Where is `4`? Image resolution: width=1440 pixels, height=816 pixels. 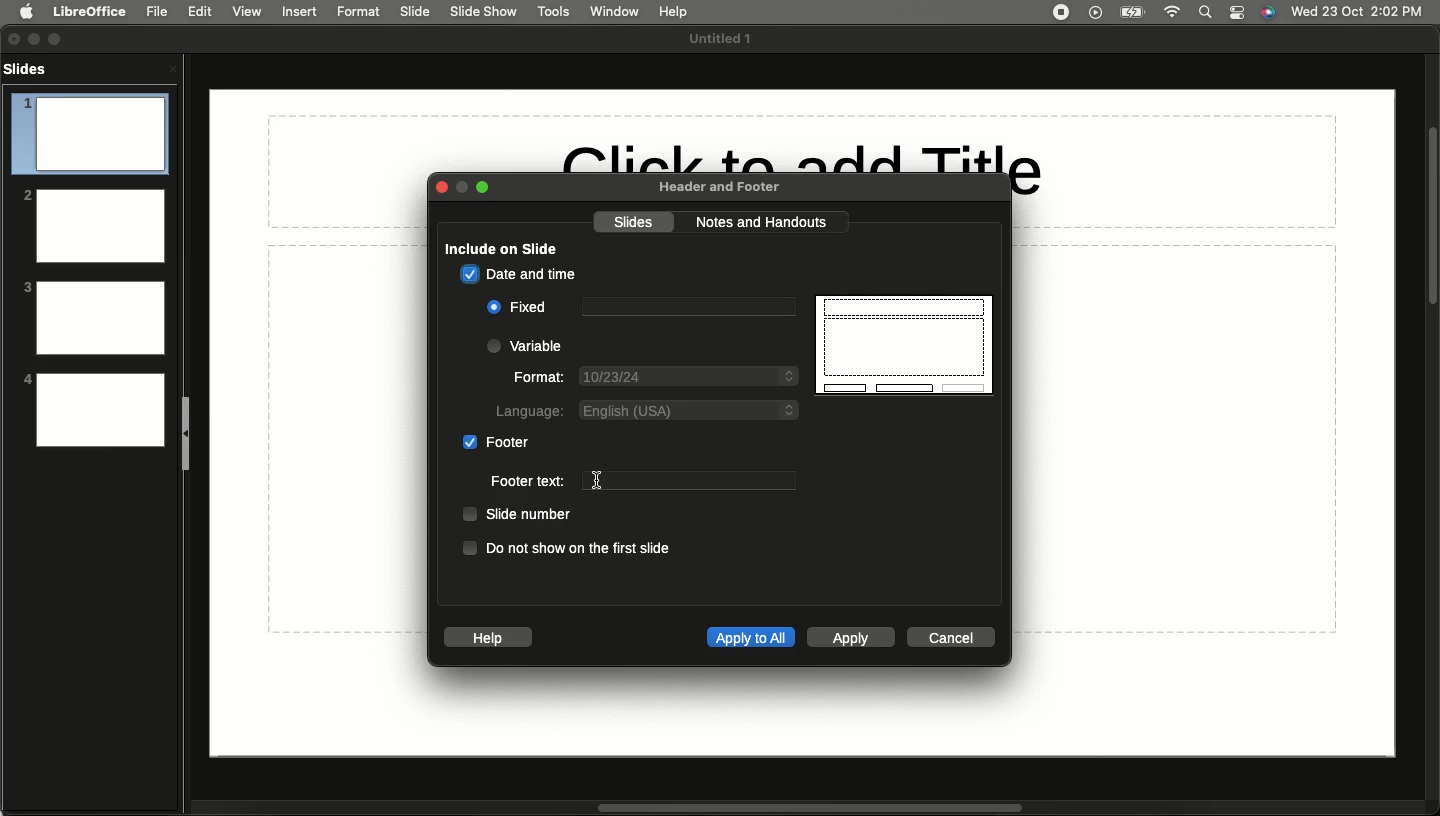
4 is located at coordinates (93, 409).